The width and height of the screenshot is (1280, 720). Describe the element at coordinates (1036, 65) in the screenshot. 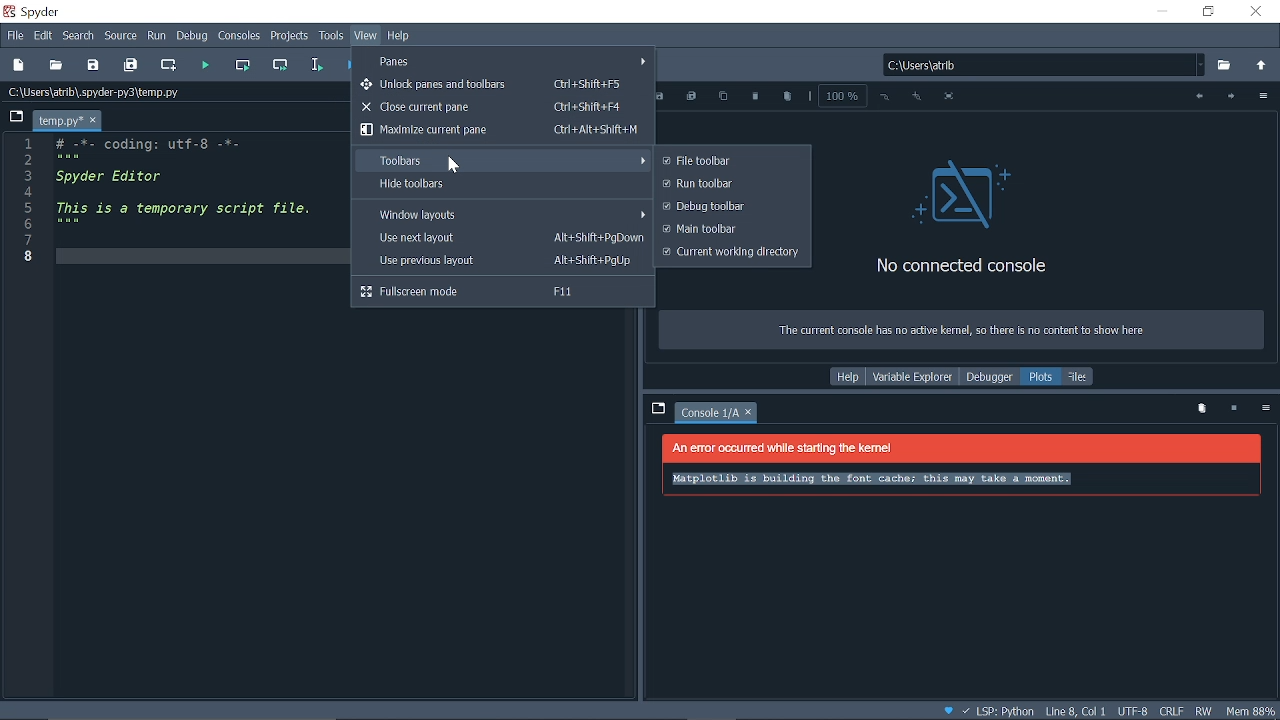

I see `` at that location.